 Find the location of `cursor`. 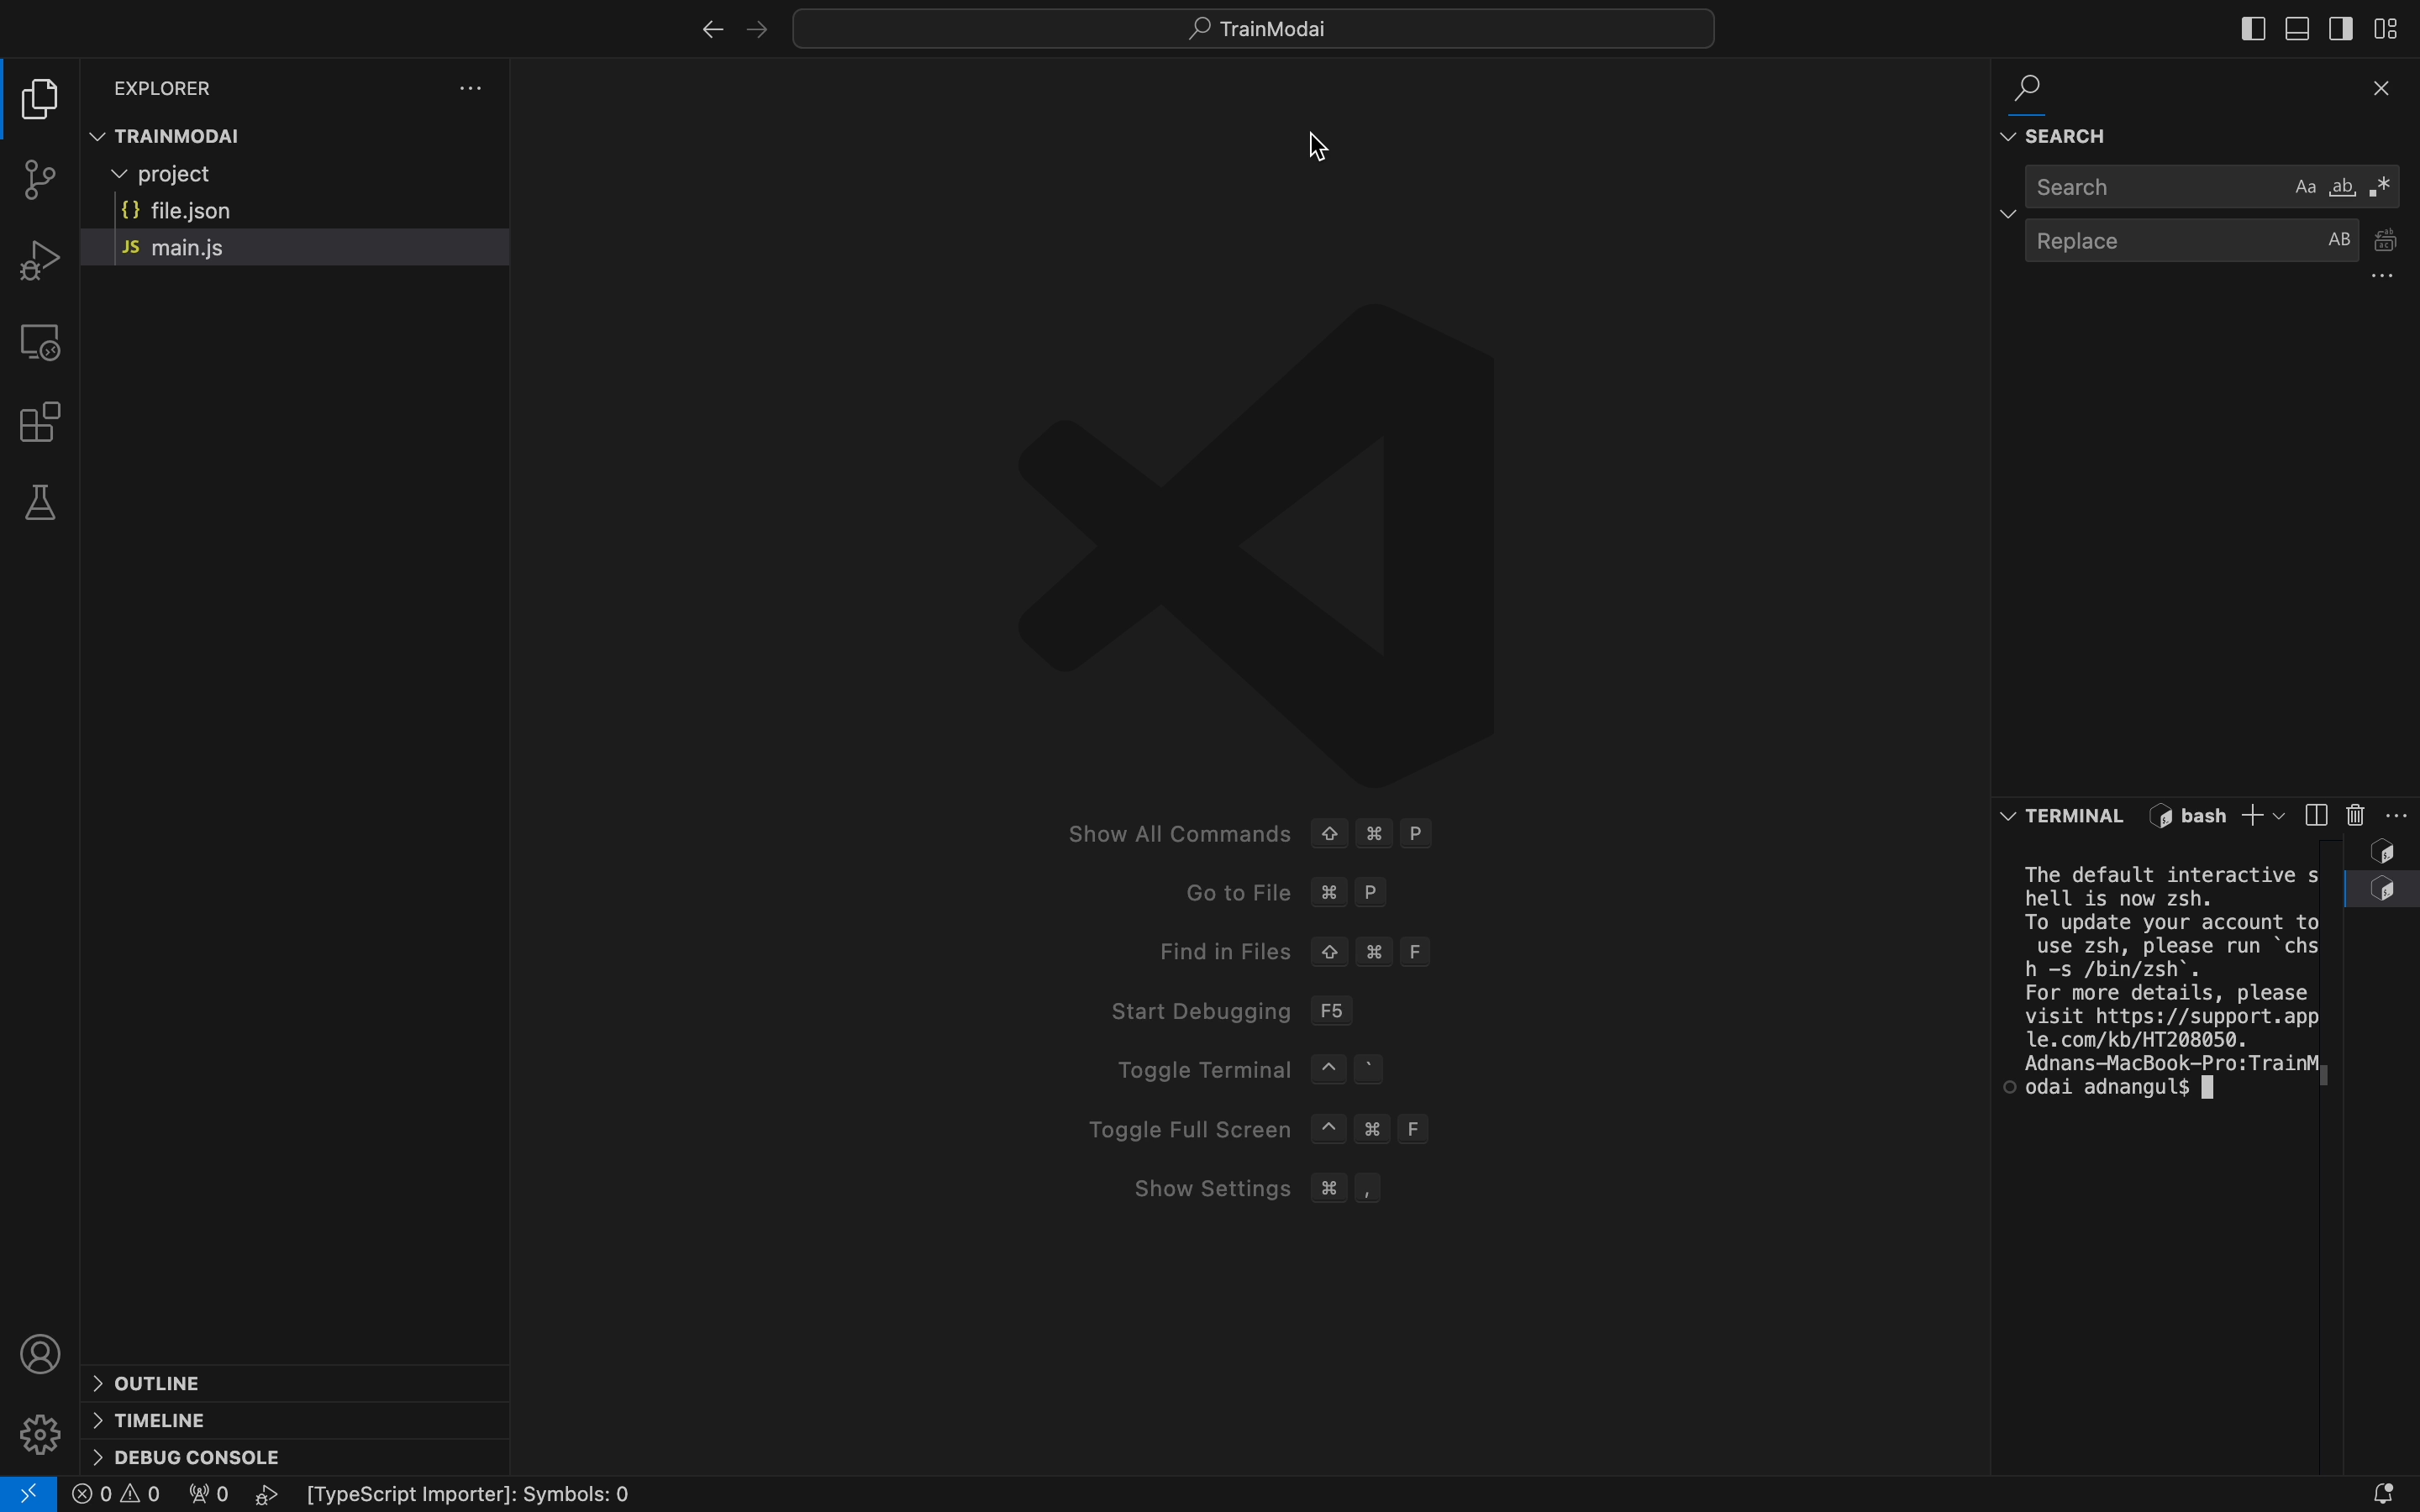

cursor is located at coordinates (1315, 151).